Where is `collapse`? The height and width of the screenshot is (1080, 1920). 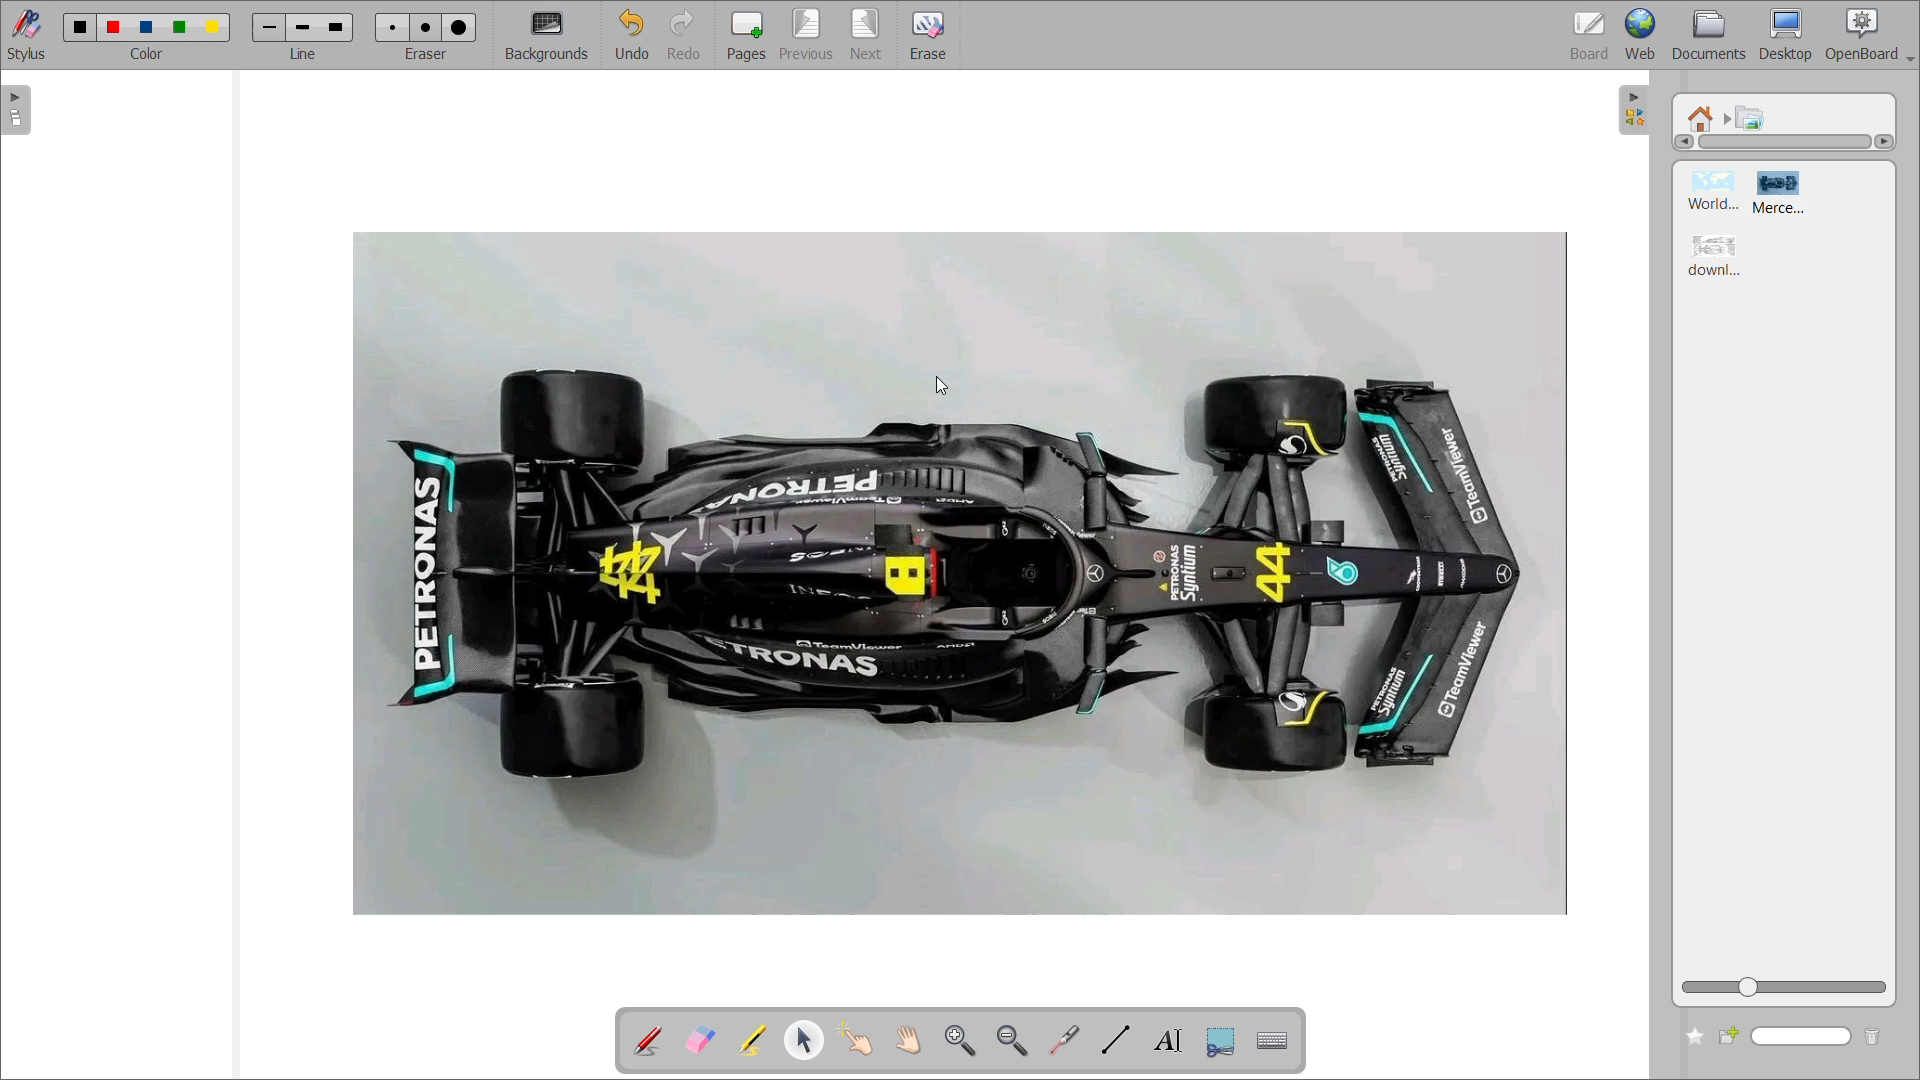
collapse is located at coordinates (1639, 108).